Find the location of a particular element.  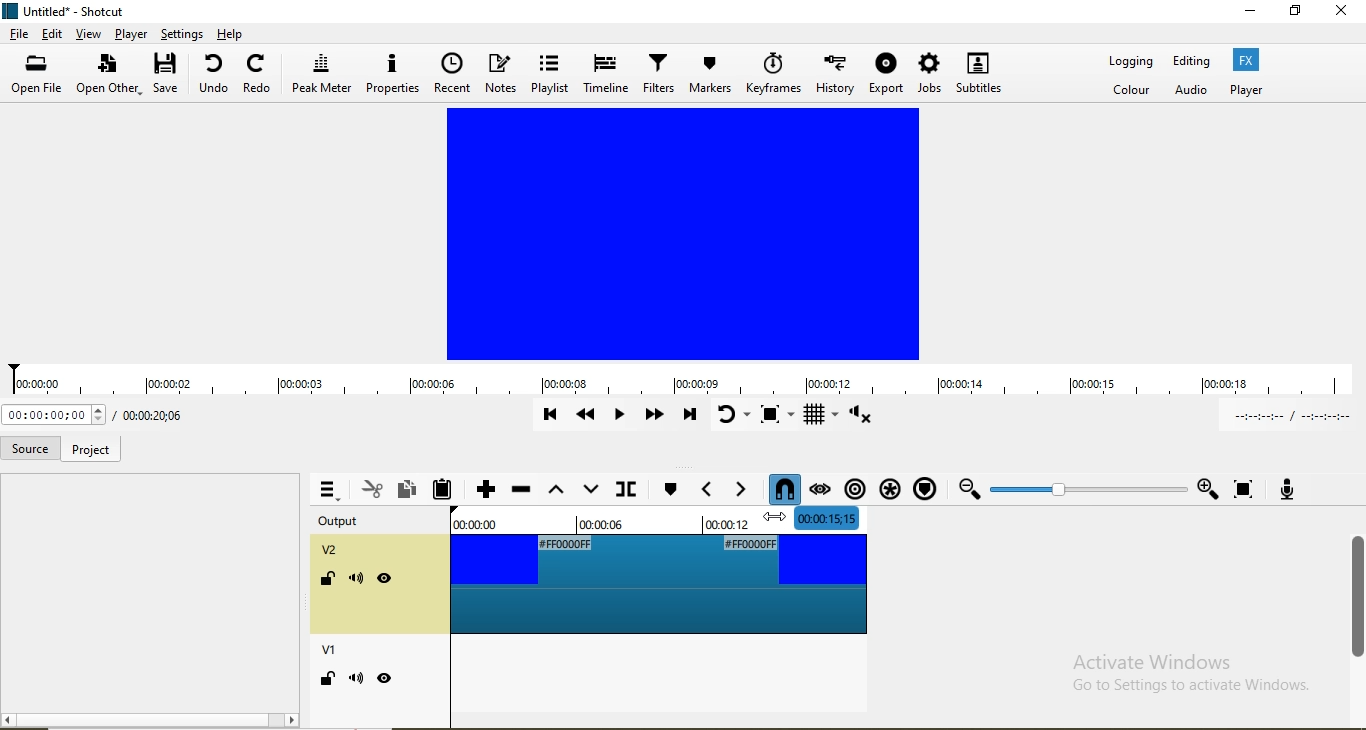

timeline is located at coordinates (604, 74).